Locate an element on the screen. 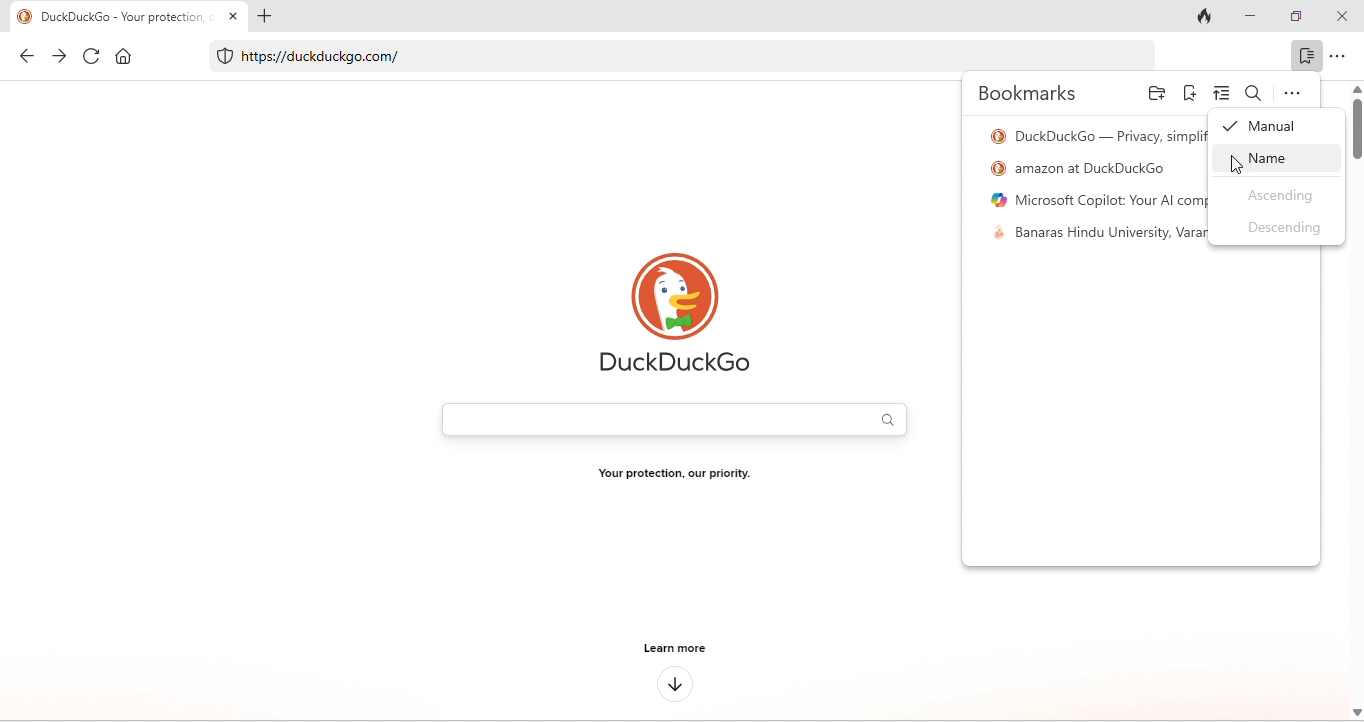 The width and height of the screenshot is (1364, 722). banaras hindu university, india is located at coordinates (1097, 235).